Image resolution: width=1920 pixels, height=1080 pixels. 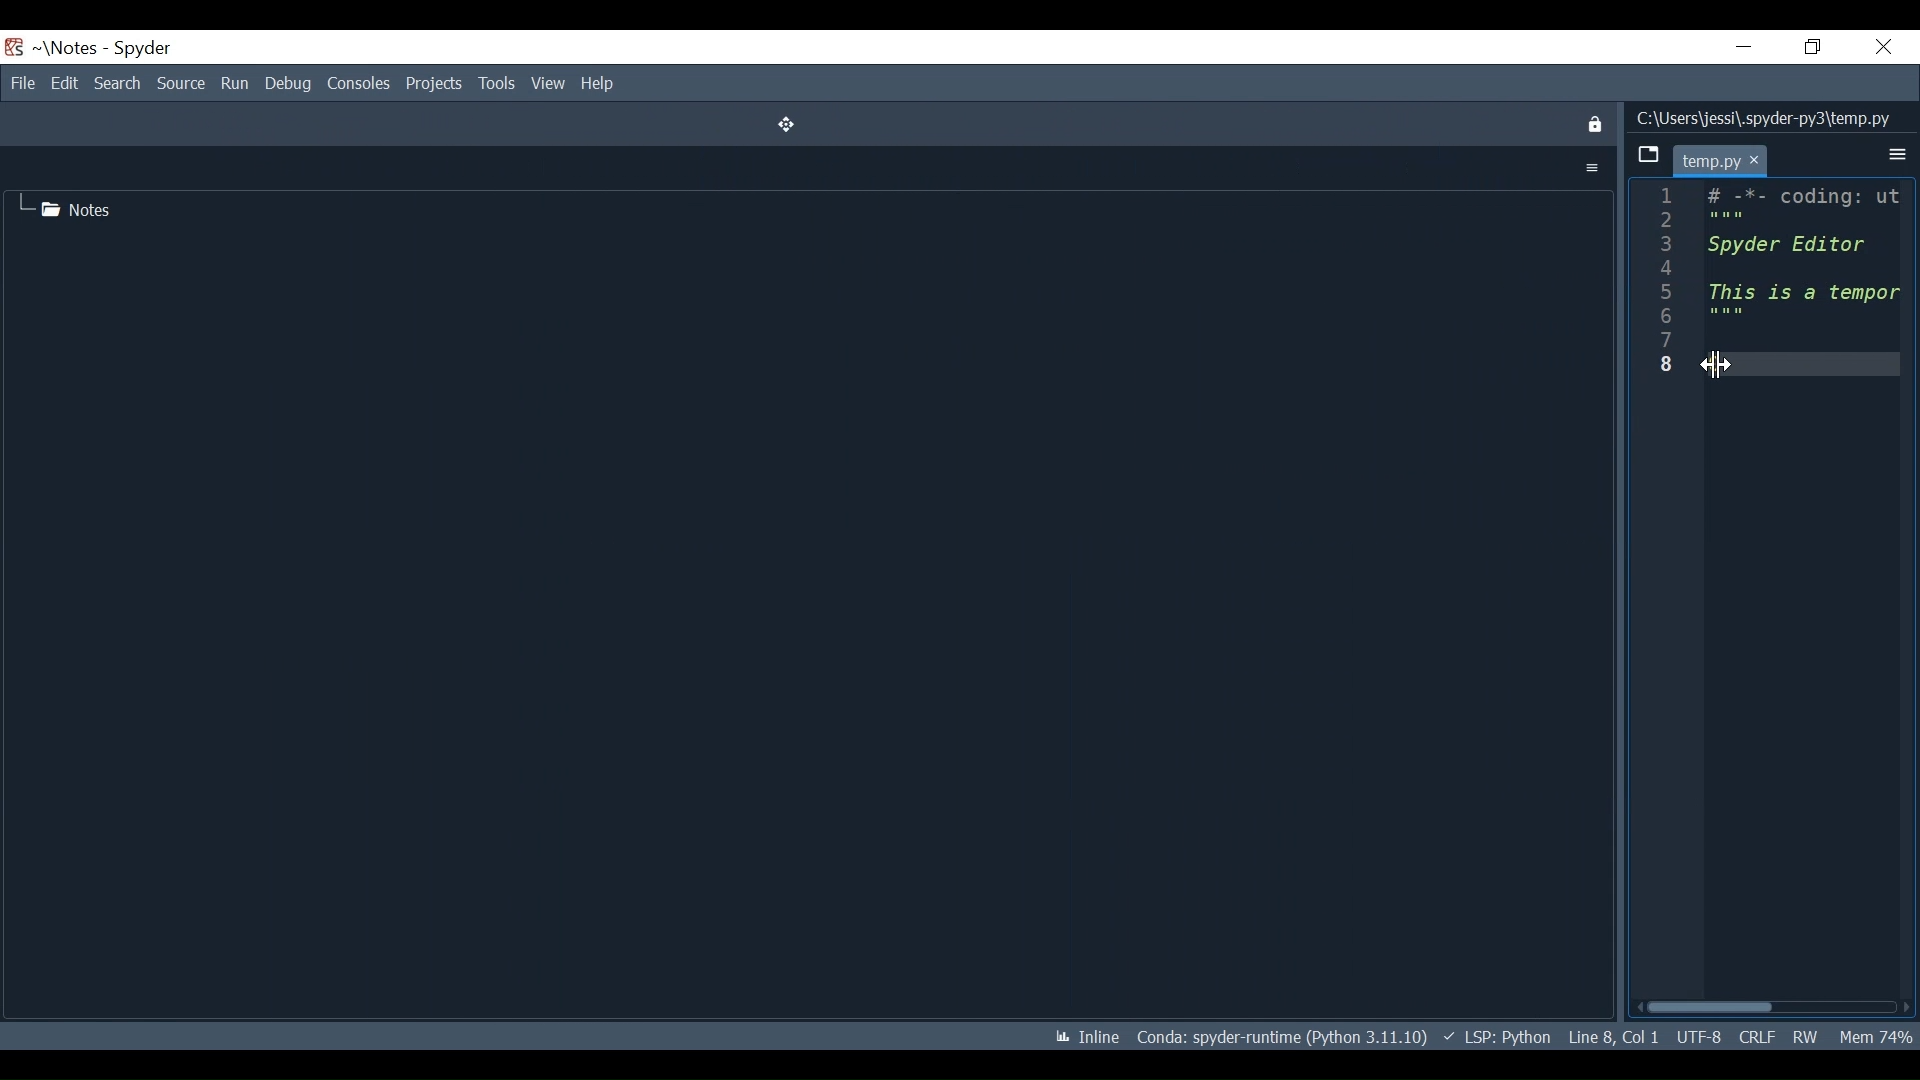 I want to click on RW, so click(x=1805, y=1033).